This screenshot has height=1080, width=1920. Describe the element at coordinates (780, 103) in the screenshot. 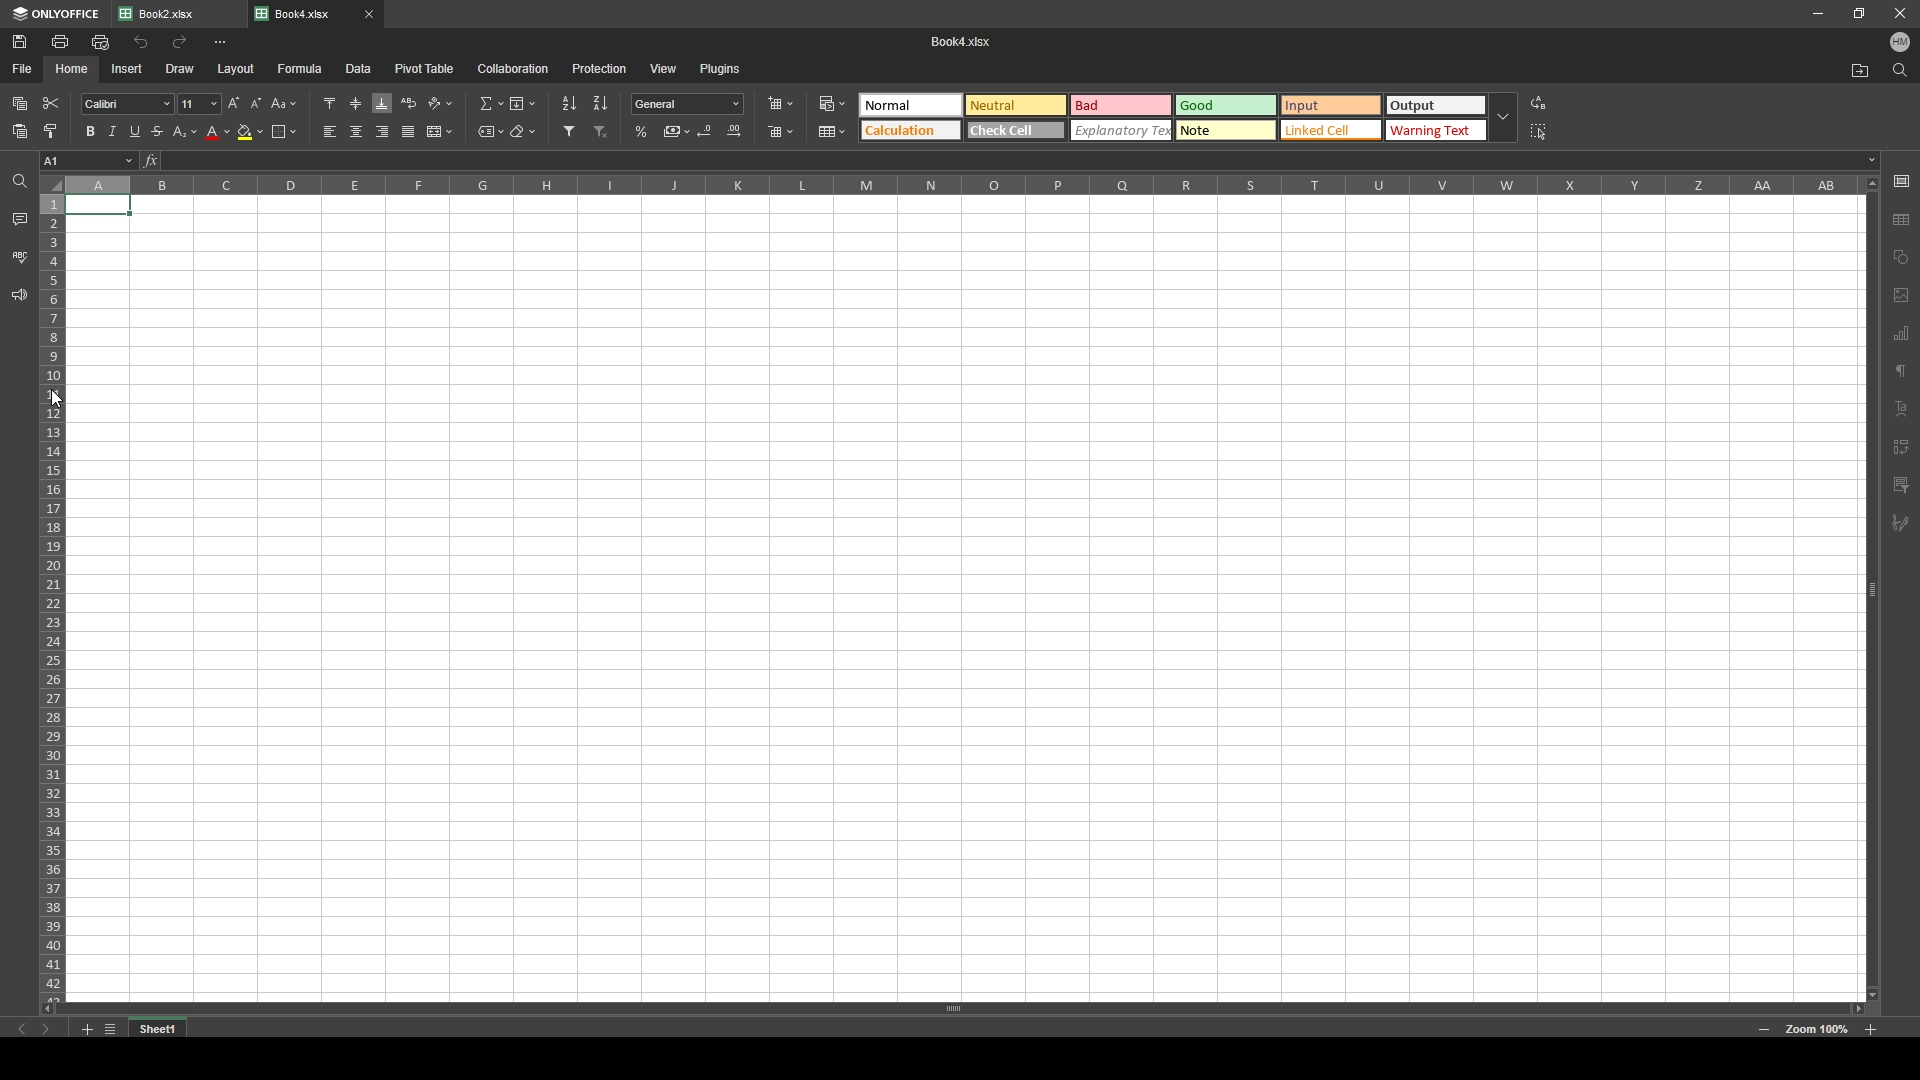

I see `insert cells` at that location.